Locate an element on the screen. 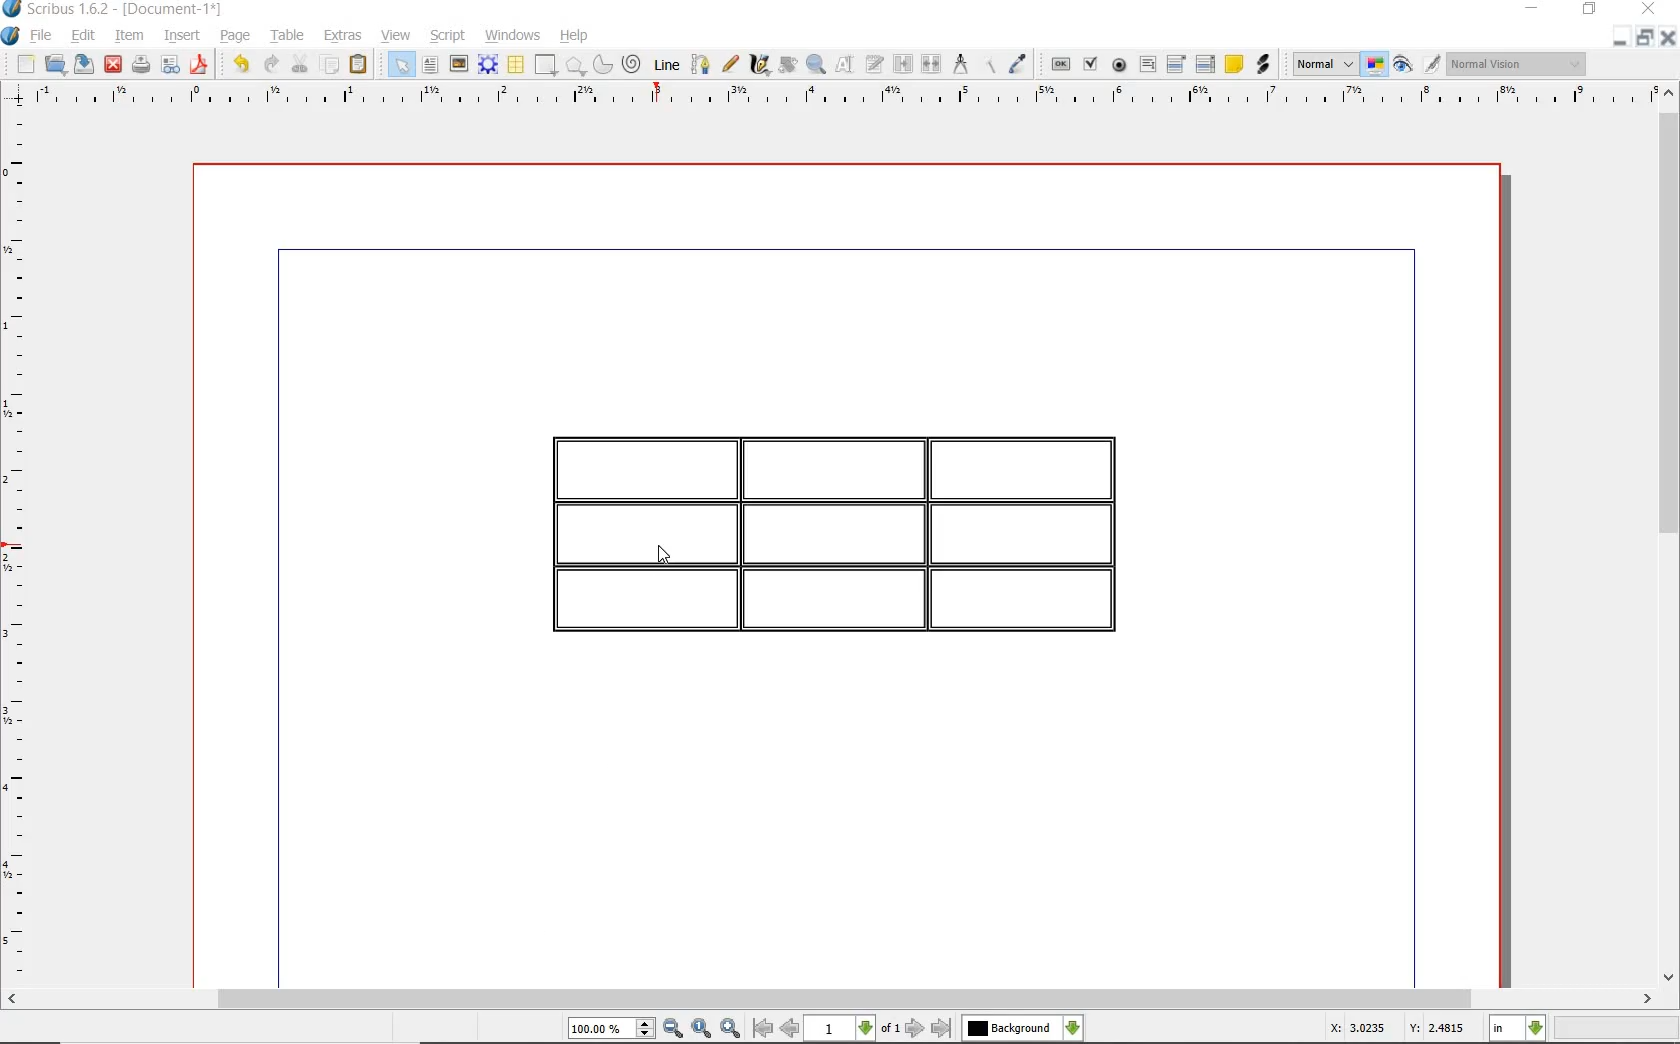 This screenshot has height=1044, width=1680. arc is located at coordinates (604, 65).